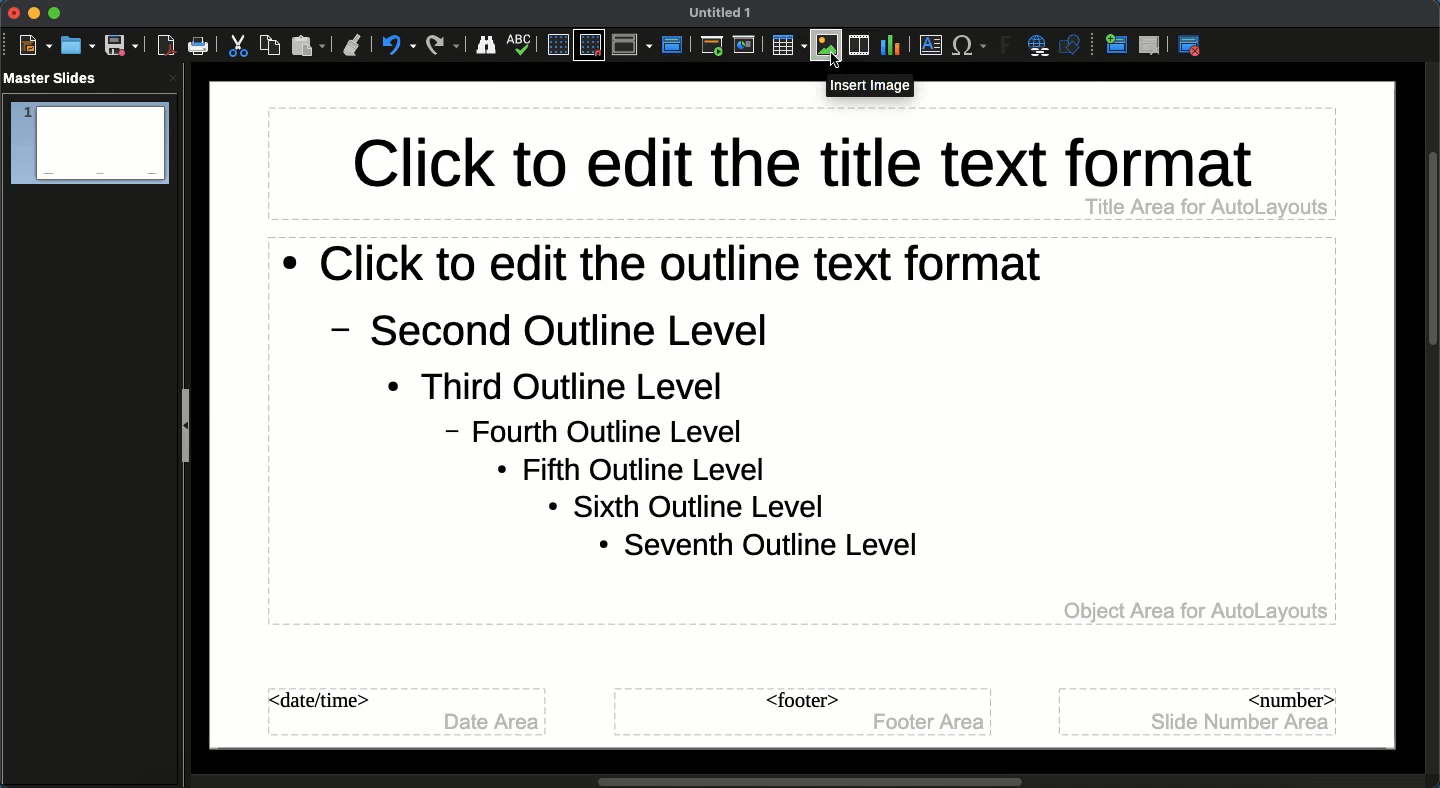  What do you see at coordinates (826, 42) in the screenshot?
I see `Images` at bounding box center [826, 42].